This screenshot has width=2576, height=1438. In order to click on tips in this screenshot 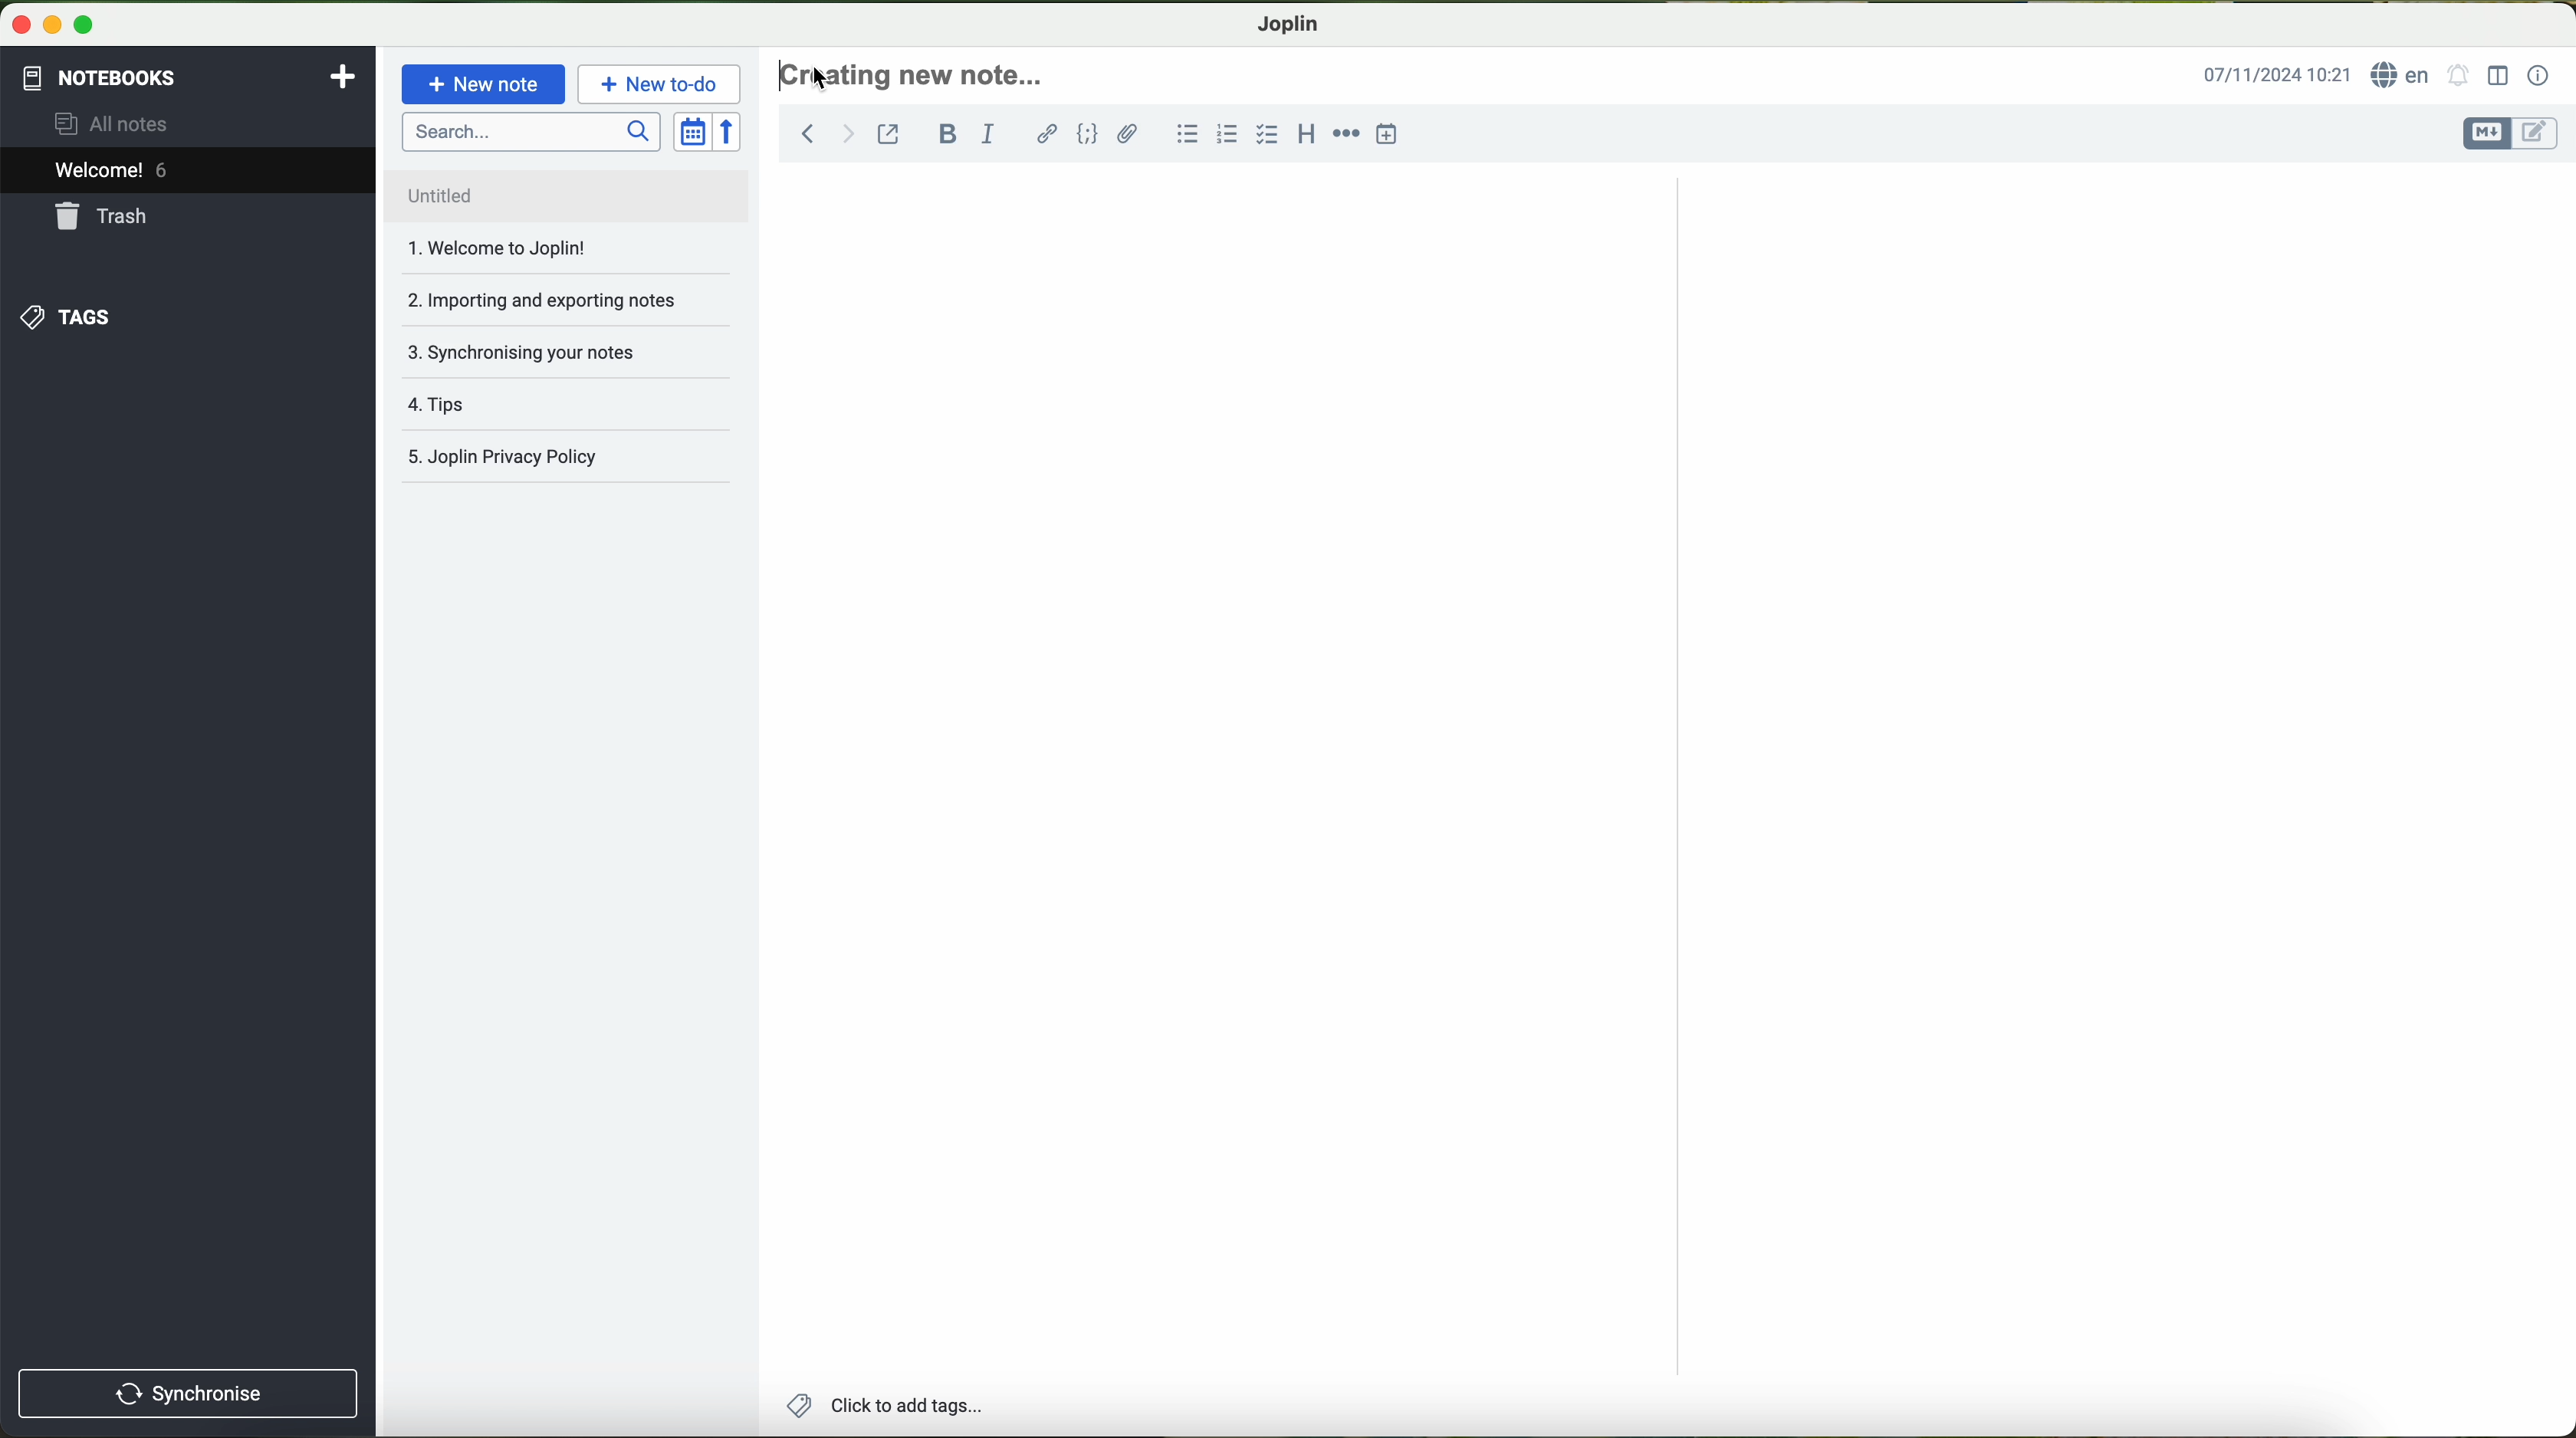, I will do `click(570, 409)`.